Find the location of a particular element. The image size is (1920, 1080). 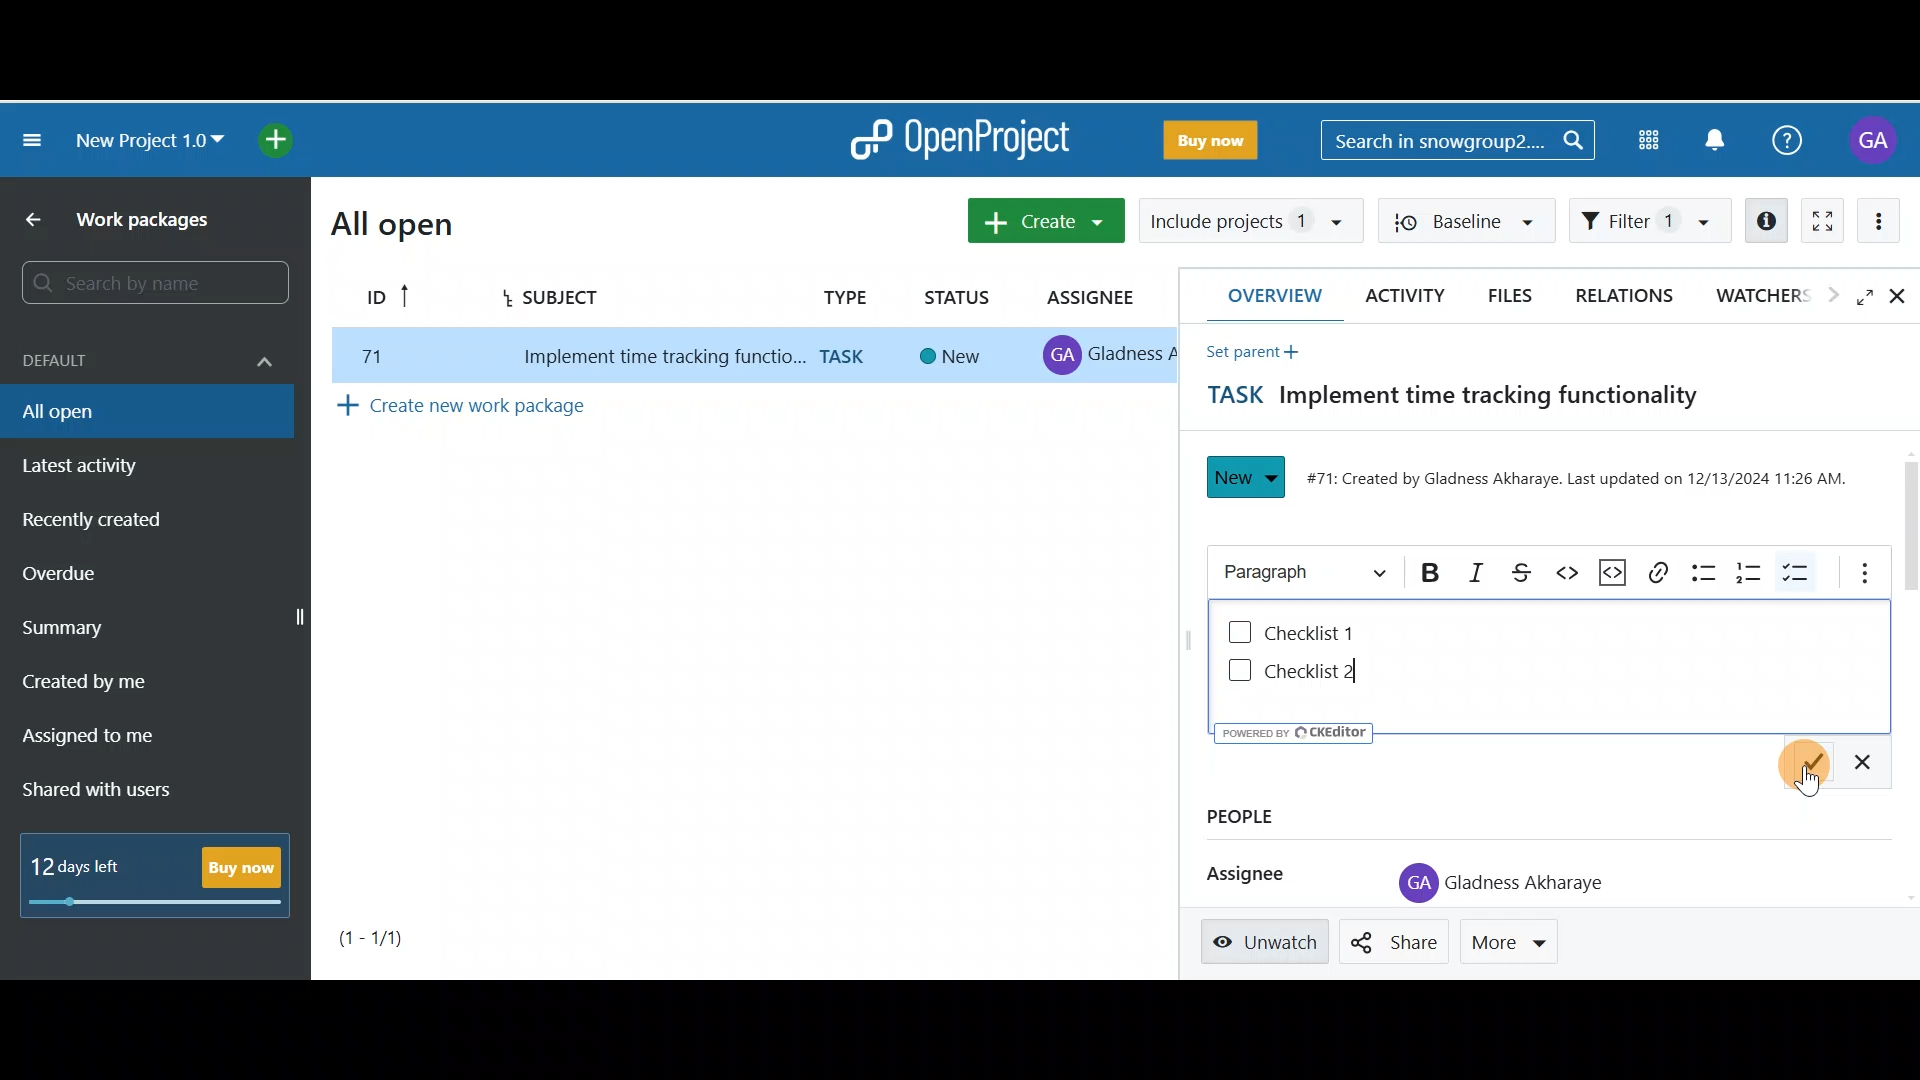

Subject is located at coordinates (583, 303).